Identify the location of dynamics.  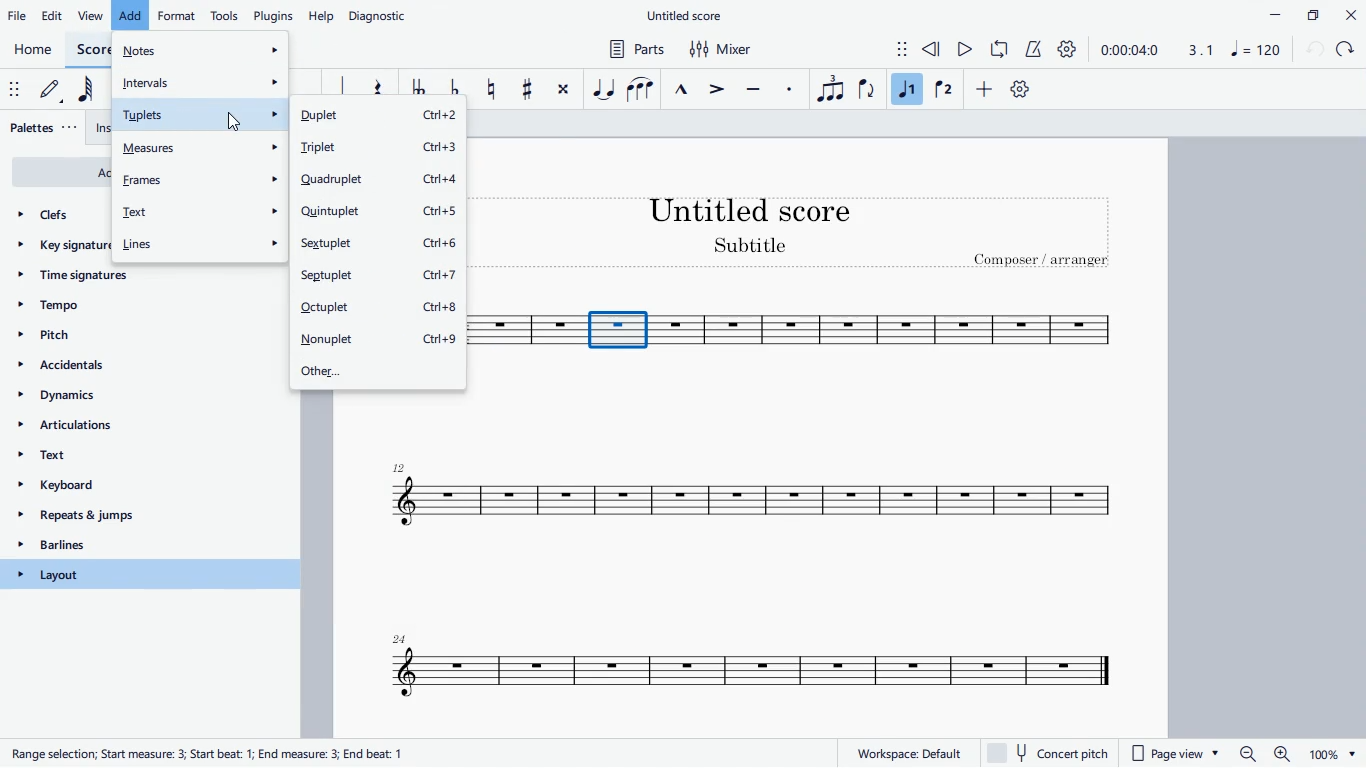
(120, 400).